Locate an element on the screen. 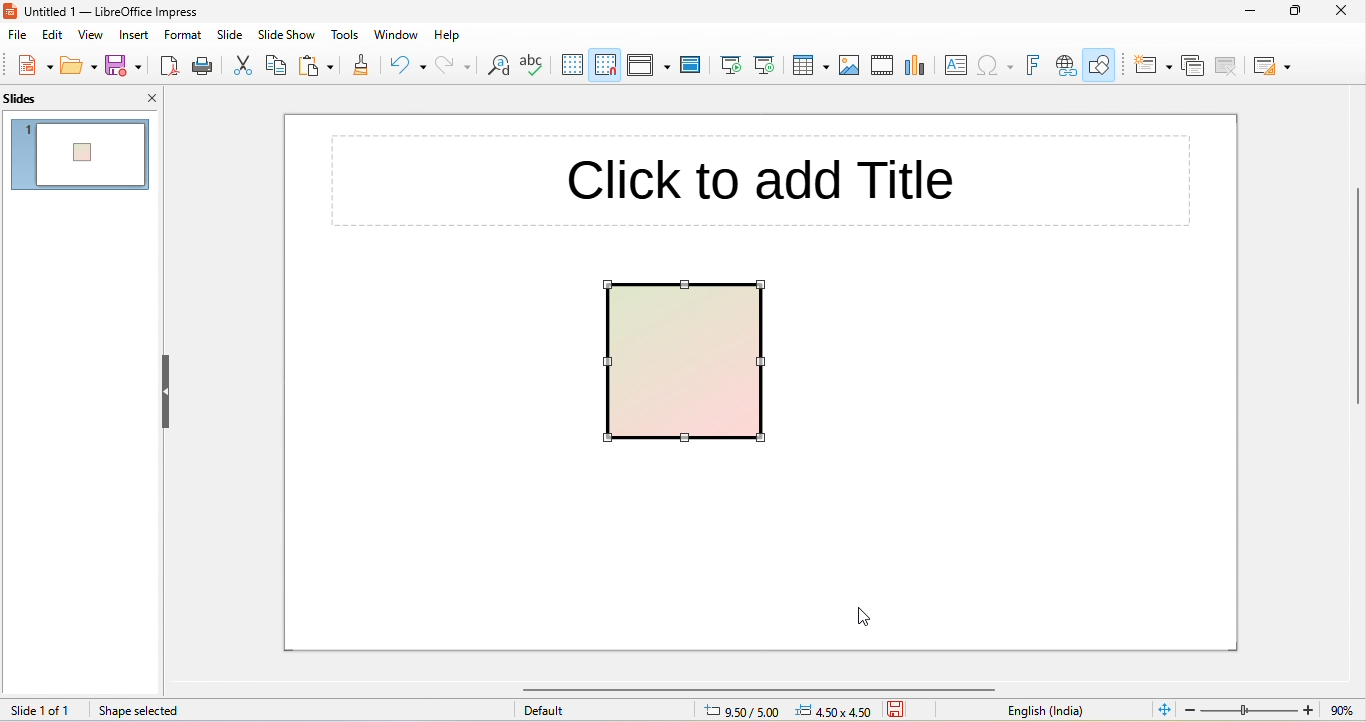 The height and width of the screenshot is (722, 1366). layout is located at coordinates (1273, 67).